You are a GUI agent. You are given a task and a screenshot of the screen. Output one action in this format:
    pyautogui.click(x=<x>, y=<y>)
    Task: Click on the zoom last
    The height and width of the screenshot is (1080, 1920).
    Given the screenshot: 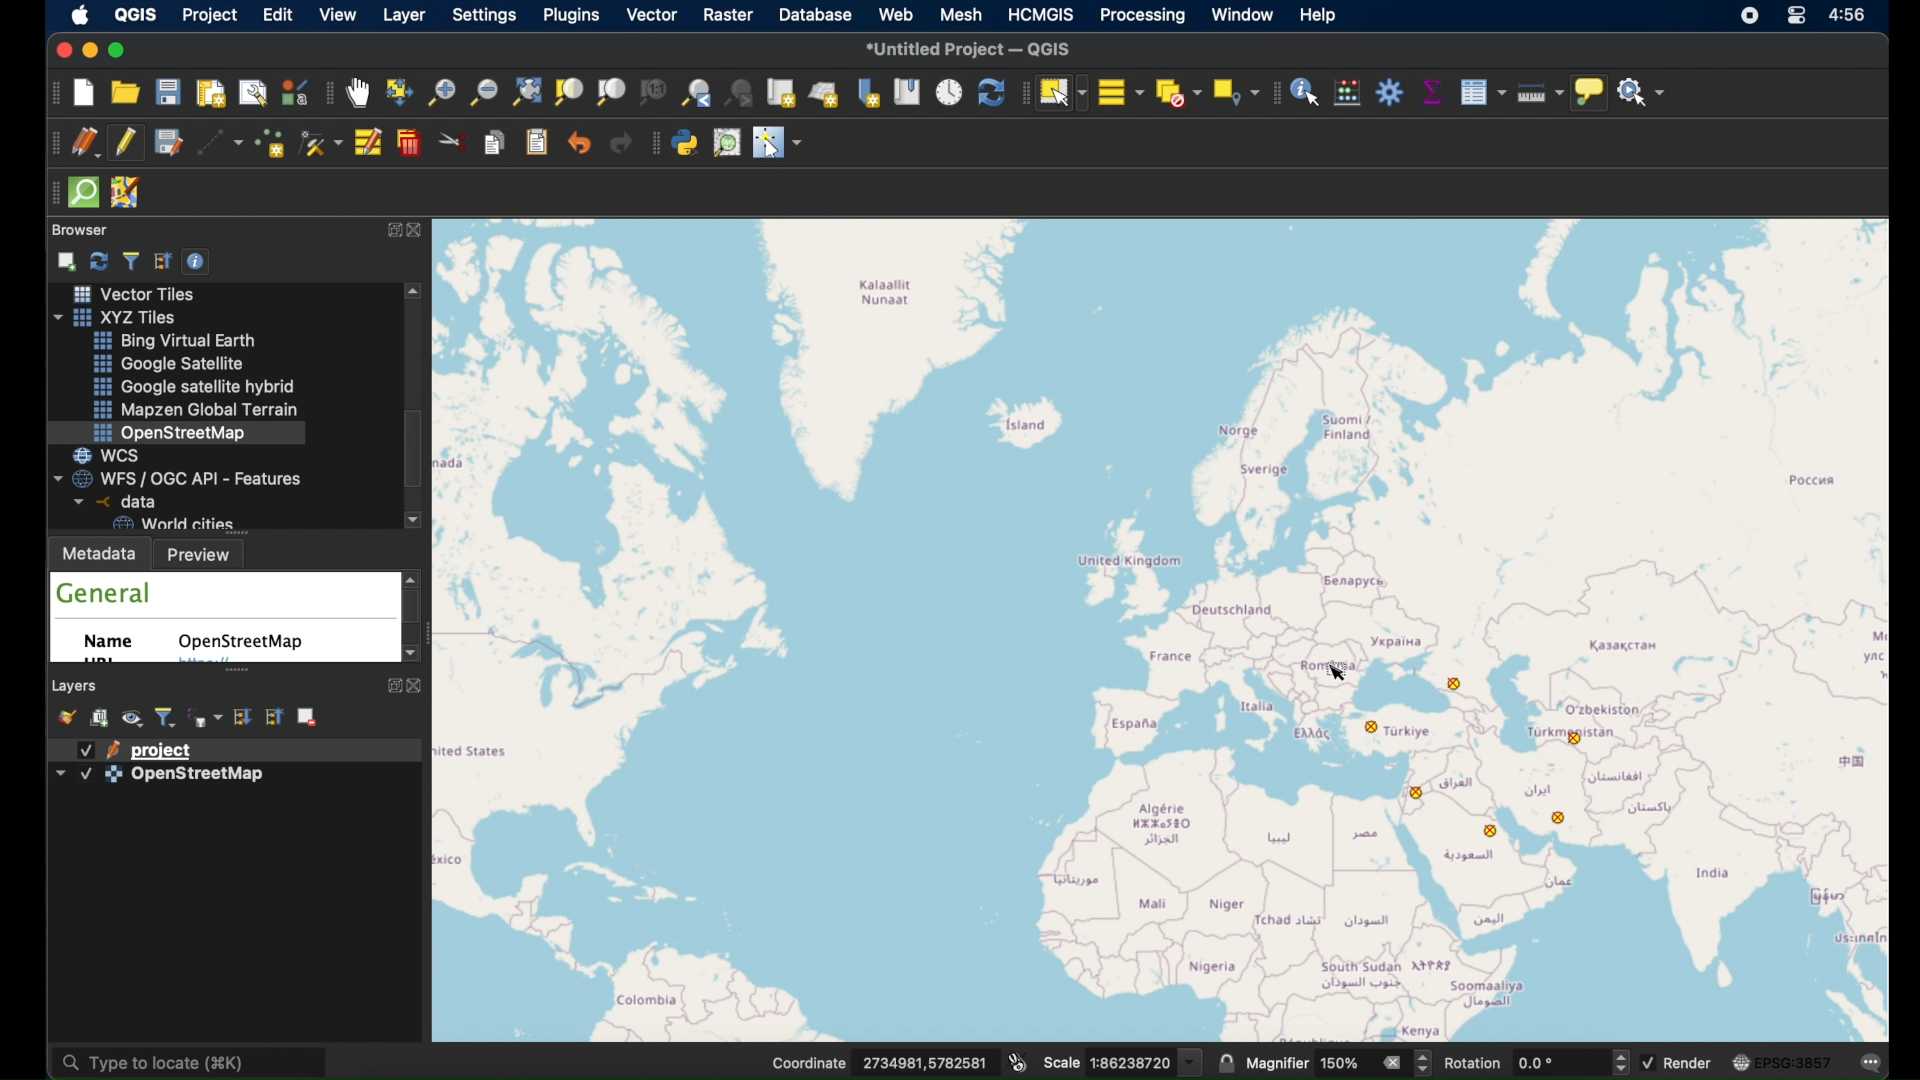 What is the action you would take?
    pyautogui.click(x=692, y=92)
    